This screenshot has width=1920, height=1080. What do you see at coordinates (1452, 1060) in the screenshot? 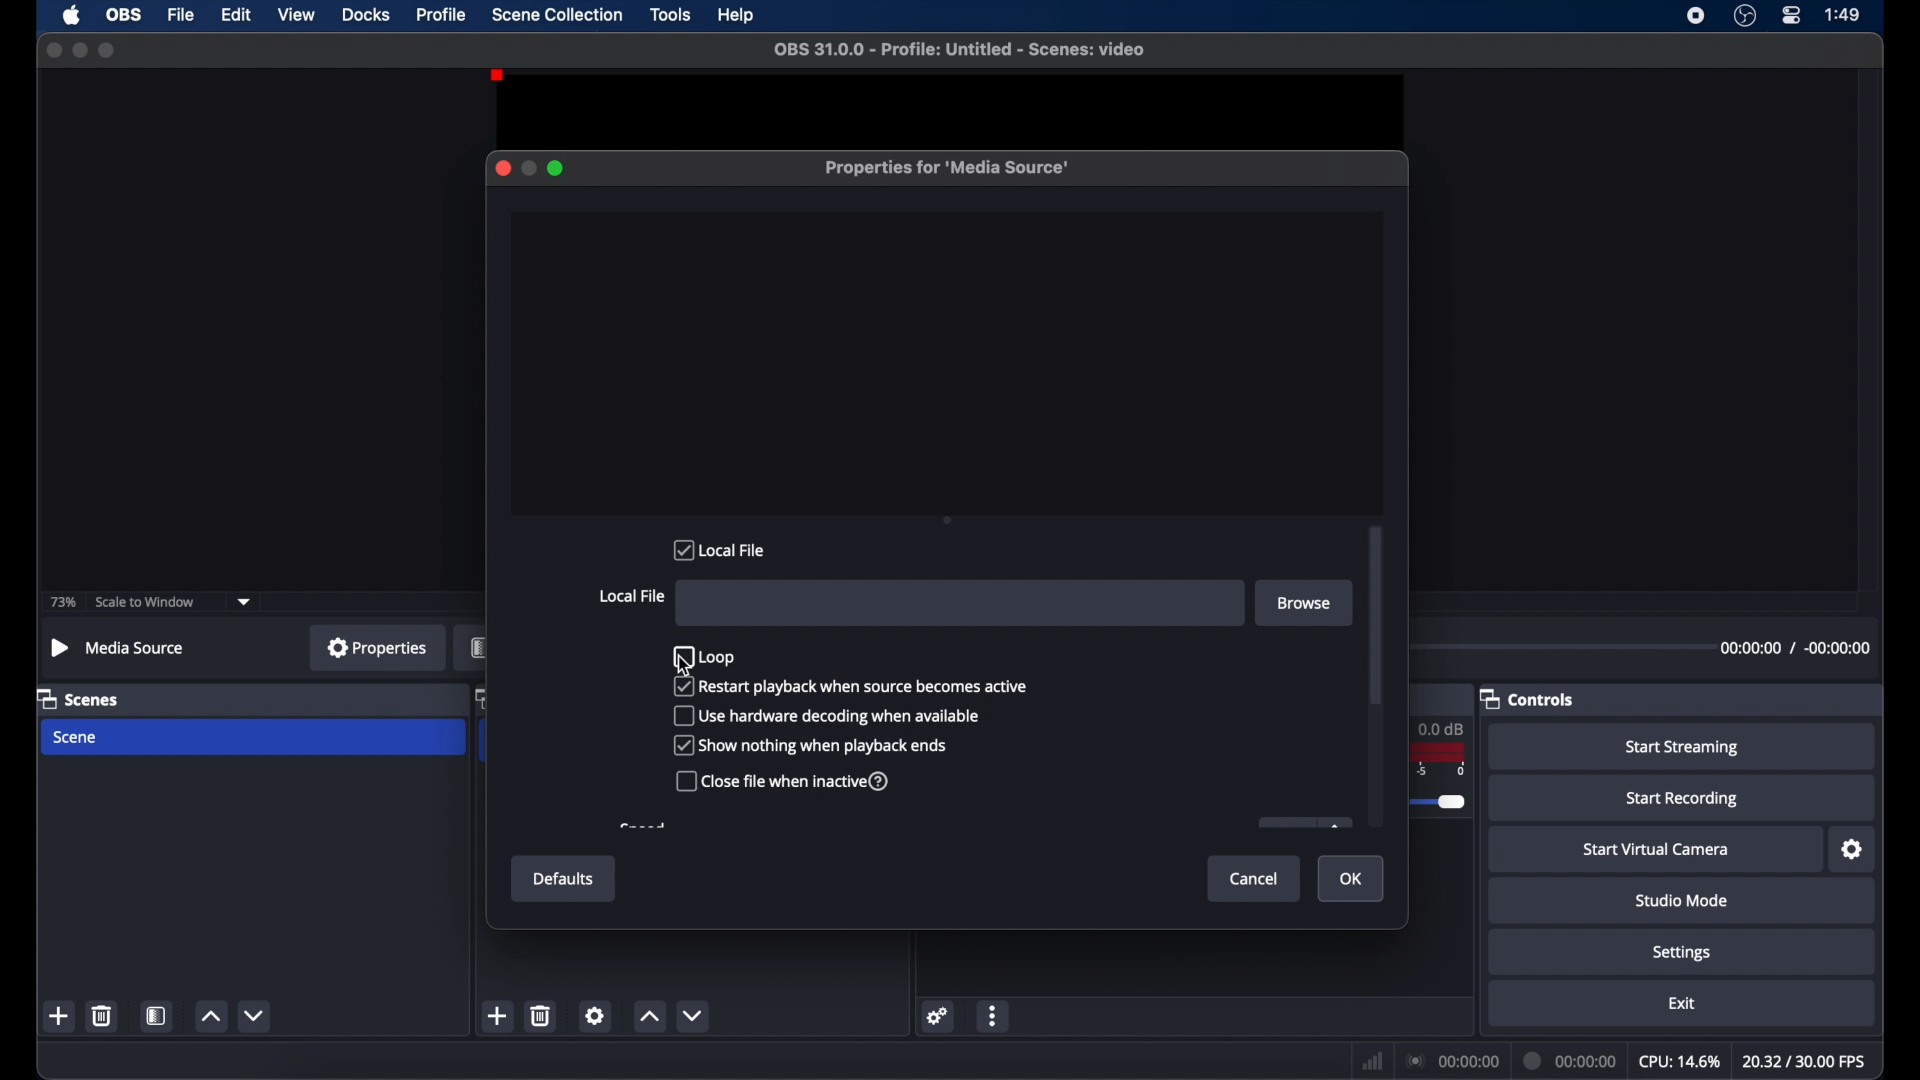
I see `` at bounding box center [1452, 1060].